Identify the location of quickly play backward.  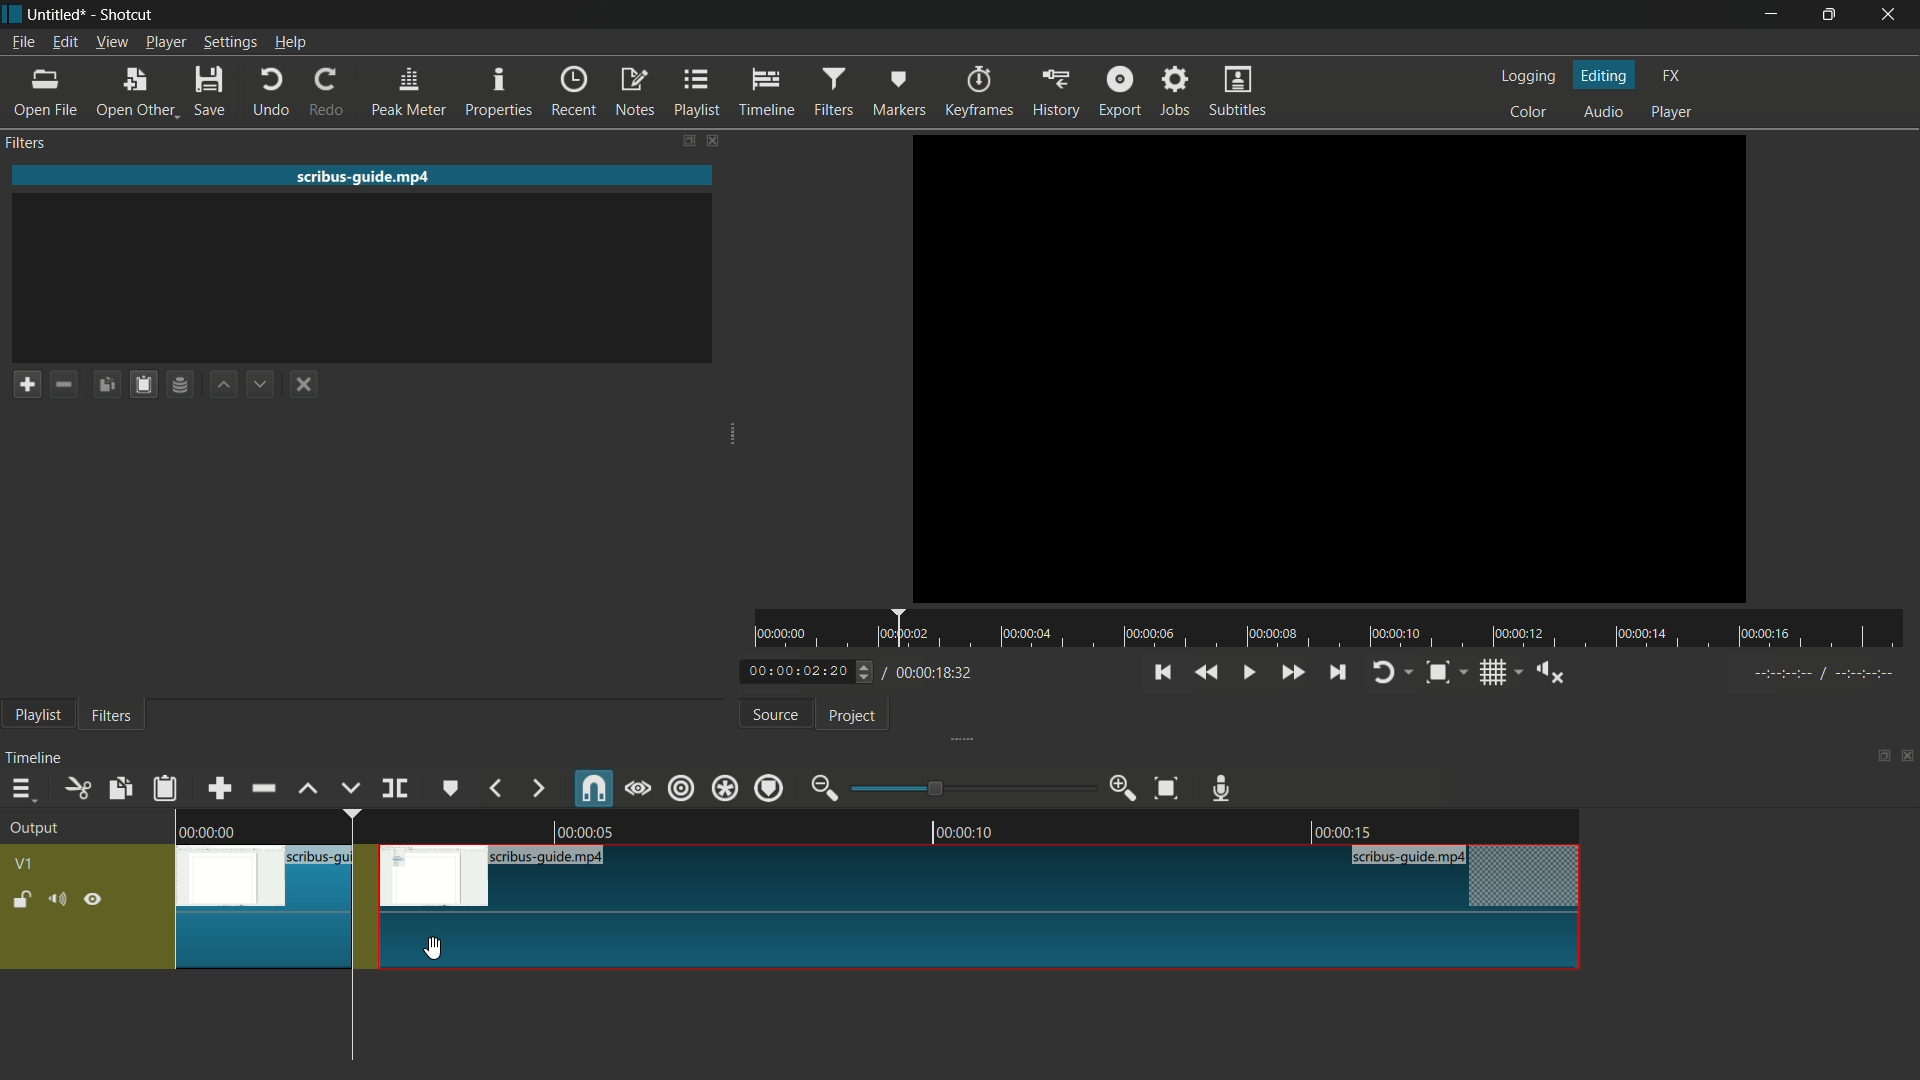
(1210, 672).